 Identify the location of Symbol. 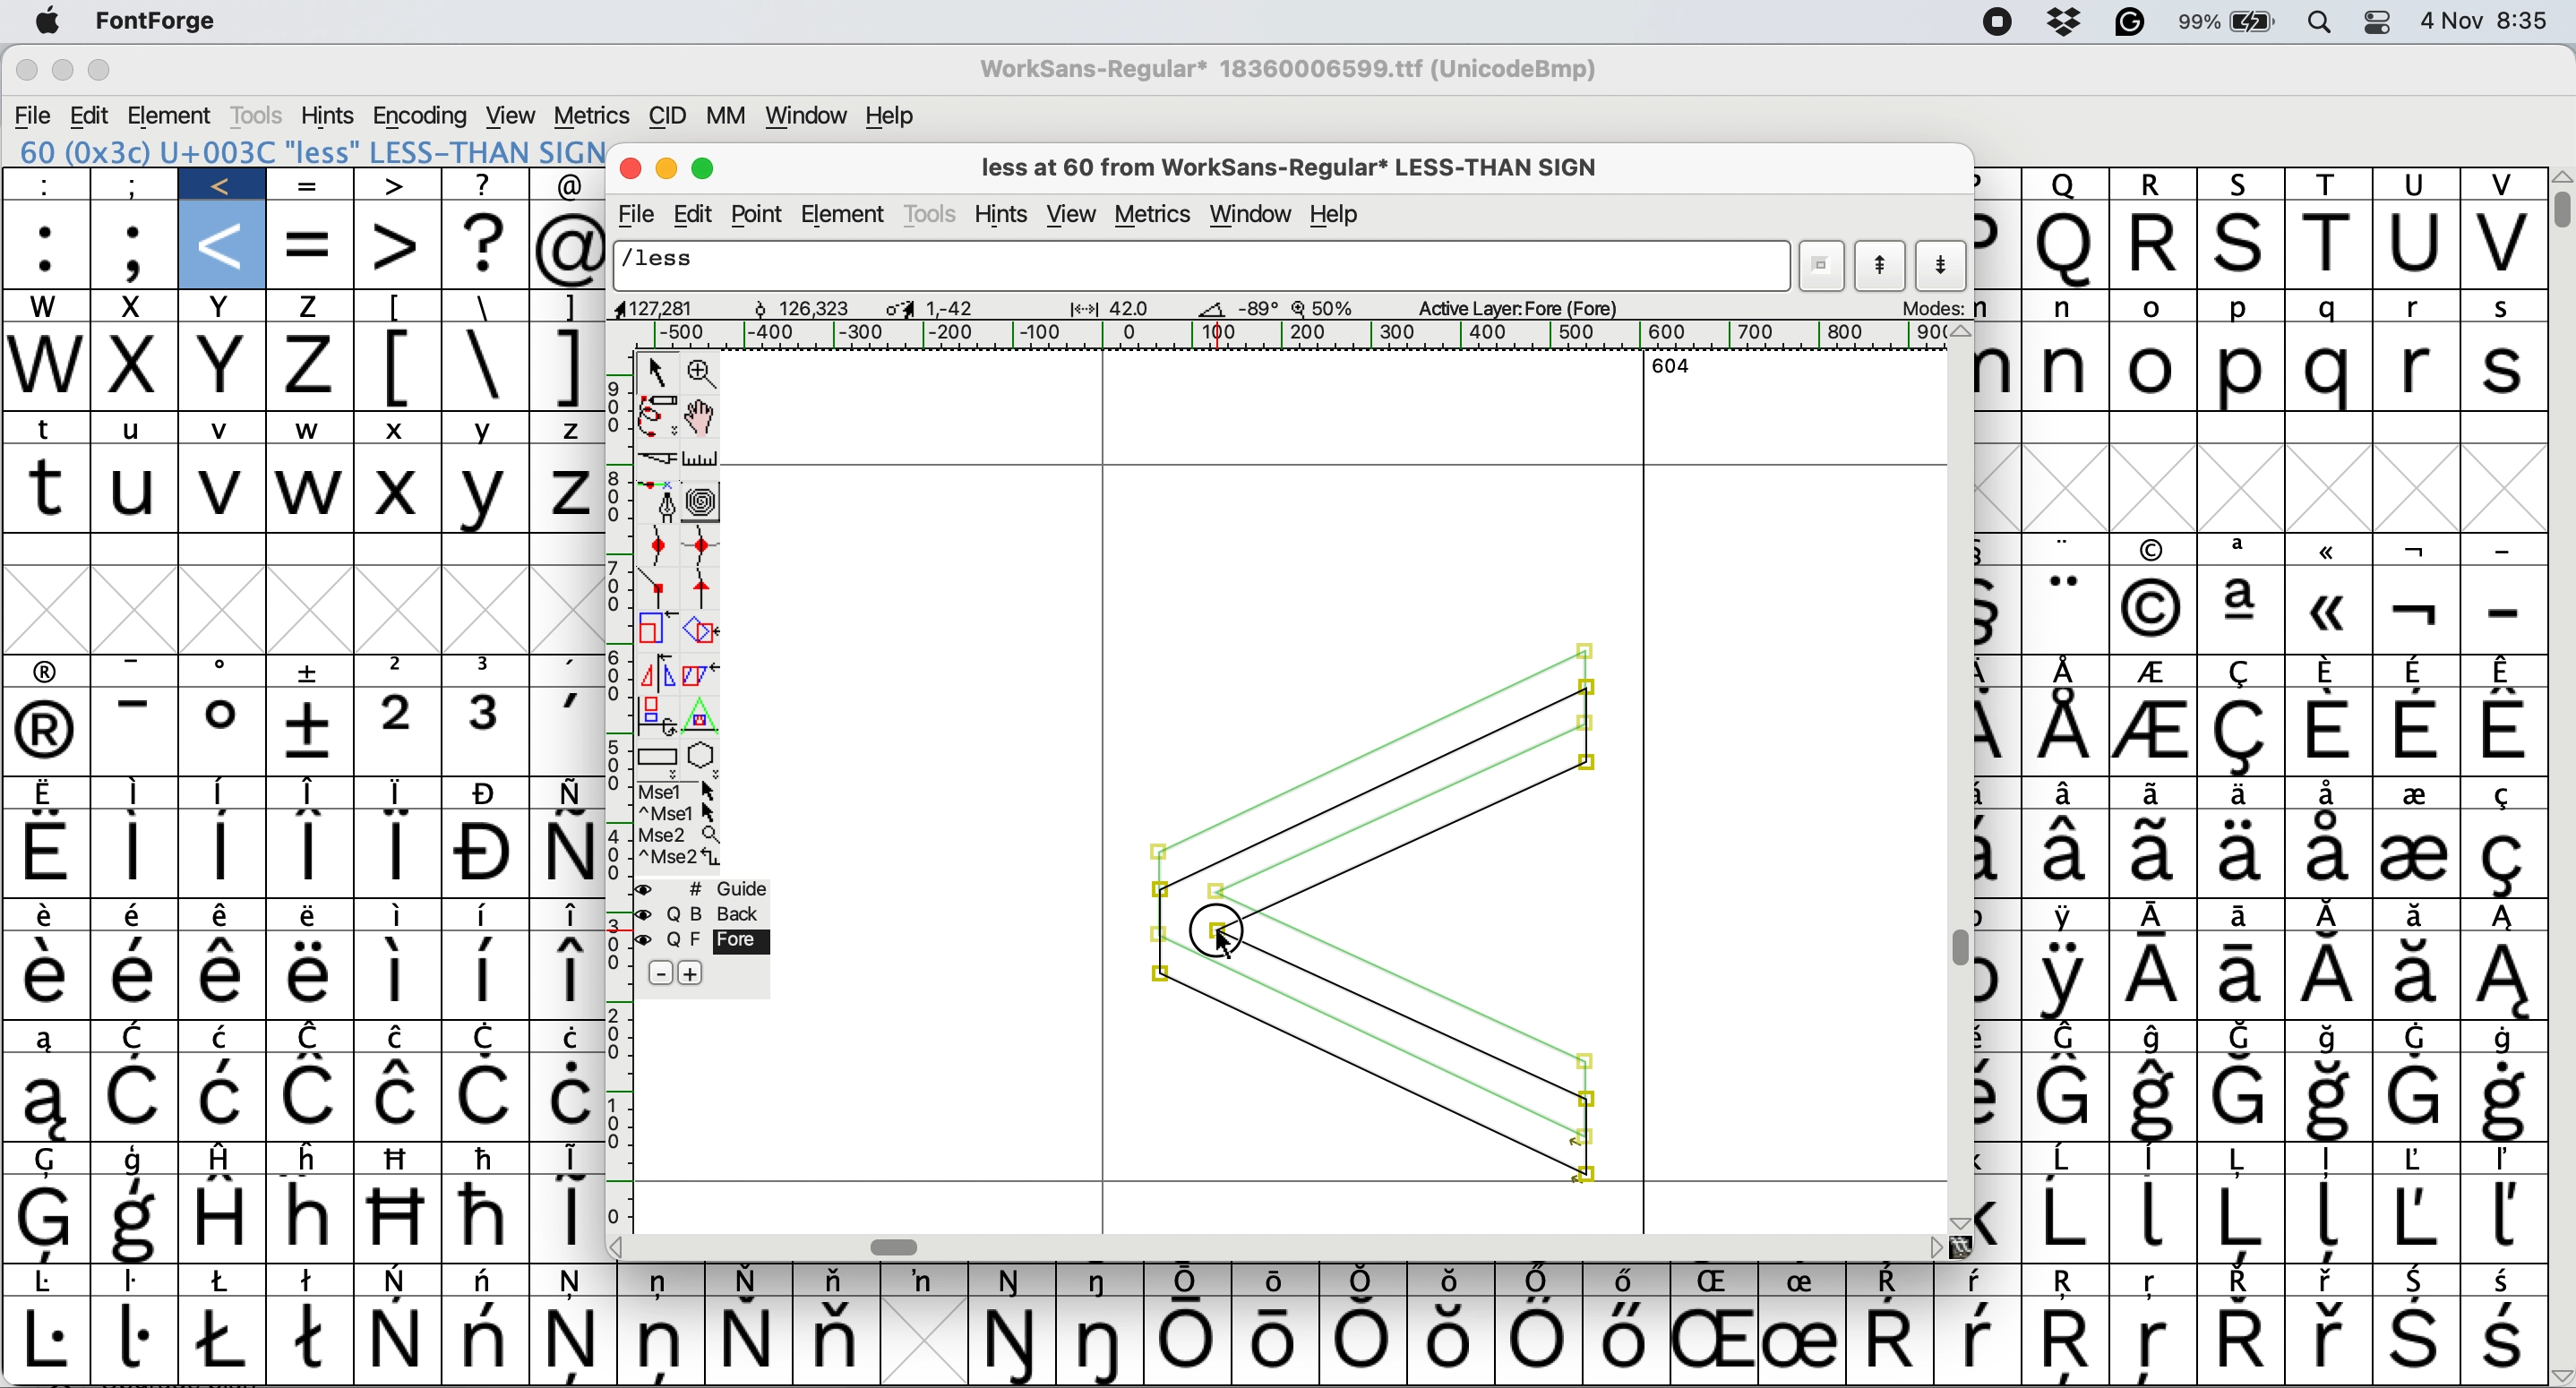
(2238, 674).